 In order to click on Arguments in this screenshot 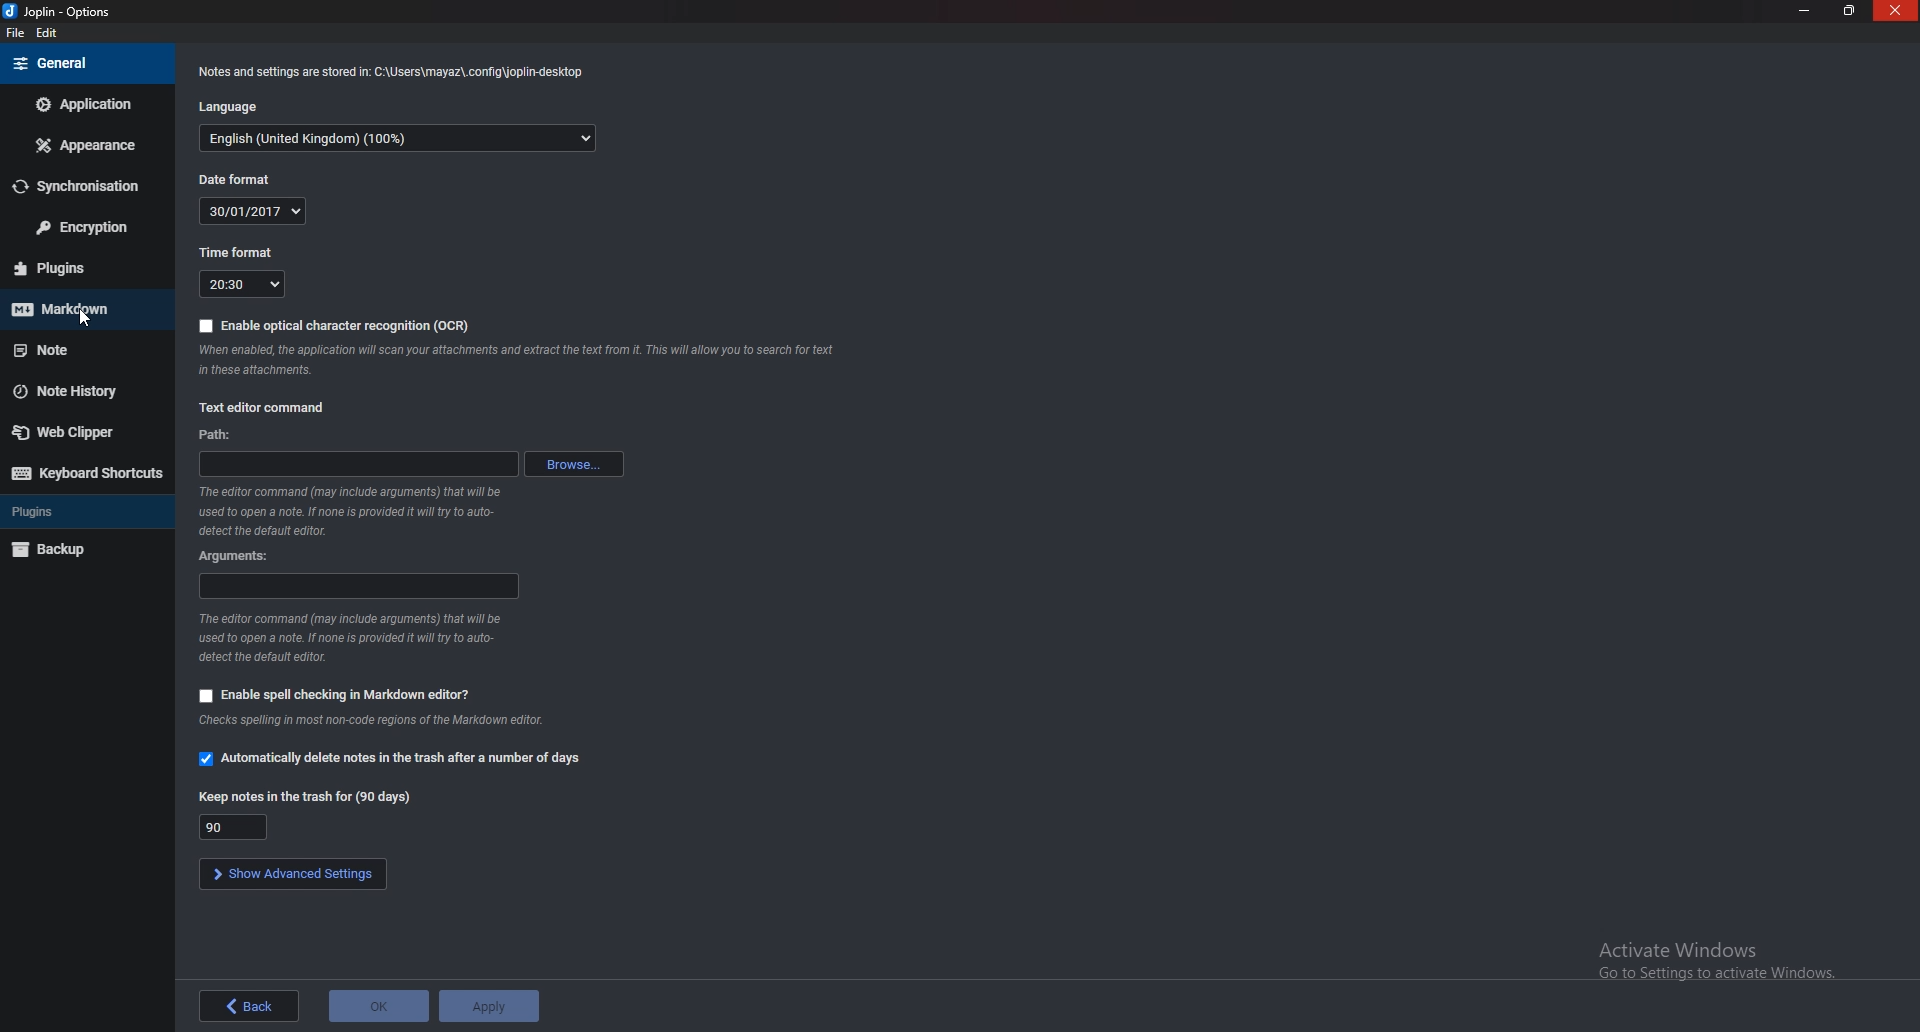, I will do `click(233, 556)`.